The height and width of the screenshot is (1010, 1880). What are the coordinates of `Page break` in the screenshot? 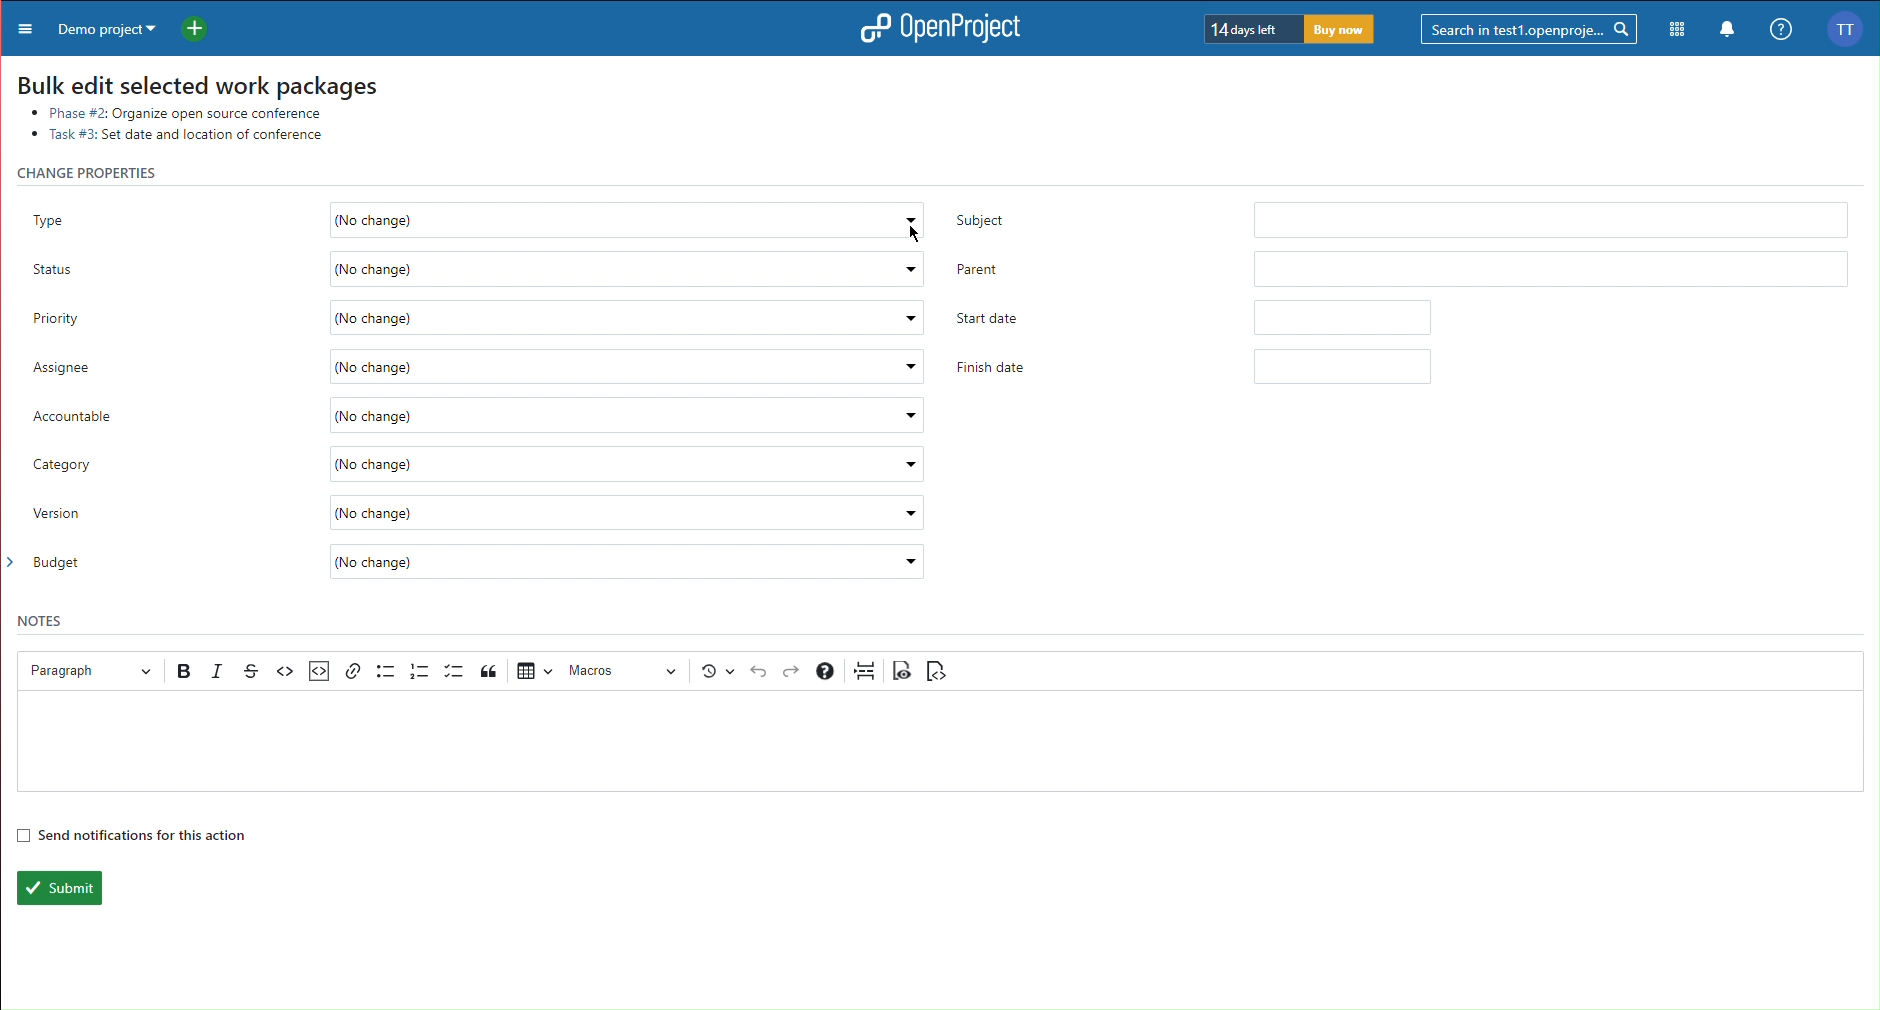 It's located at (865, 670).